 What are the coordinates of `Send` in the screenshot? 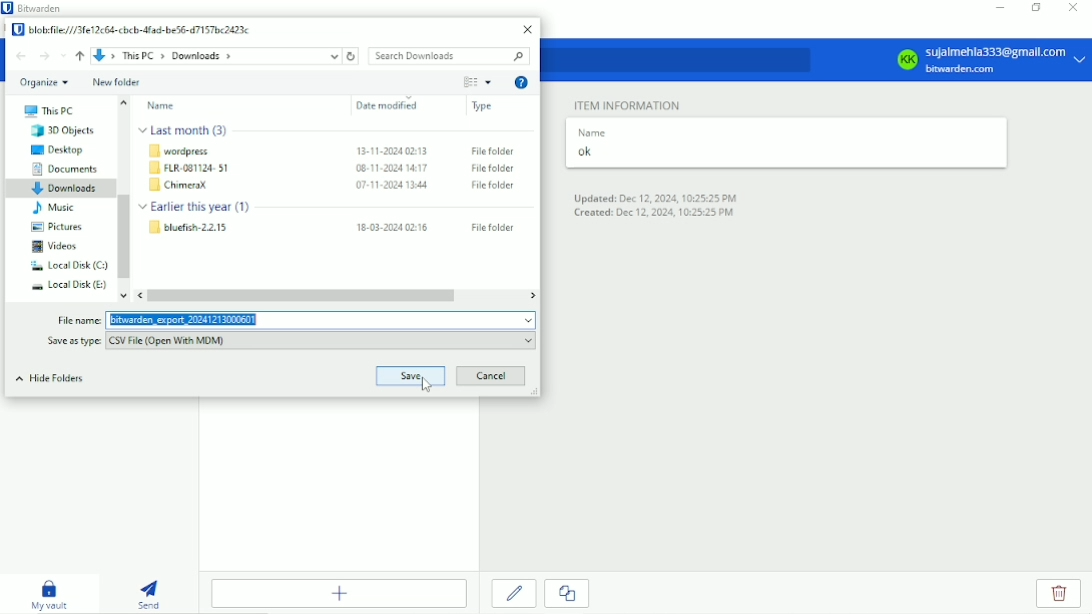 It's located at (150, 592).